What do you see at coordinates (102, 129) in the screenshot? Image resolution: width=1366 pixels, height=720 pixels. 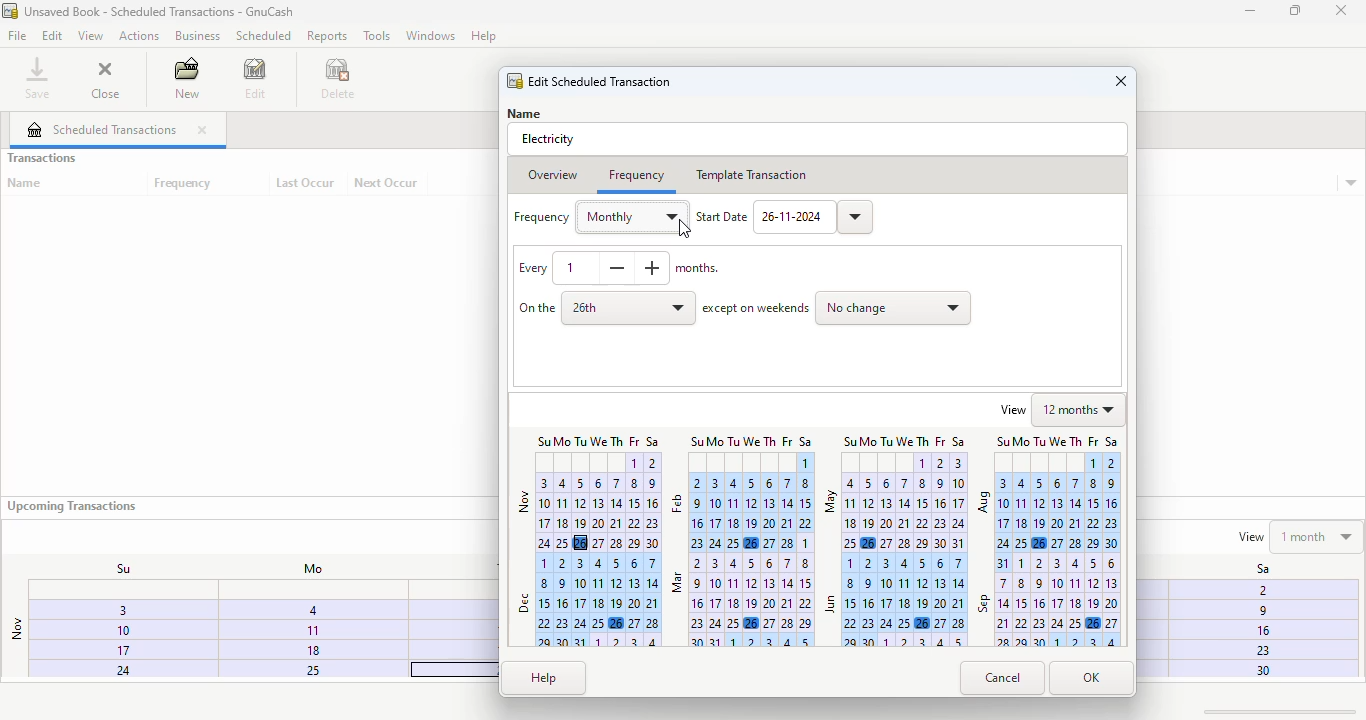 I see `scheduled transactions` at bounding box center [102, 129].